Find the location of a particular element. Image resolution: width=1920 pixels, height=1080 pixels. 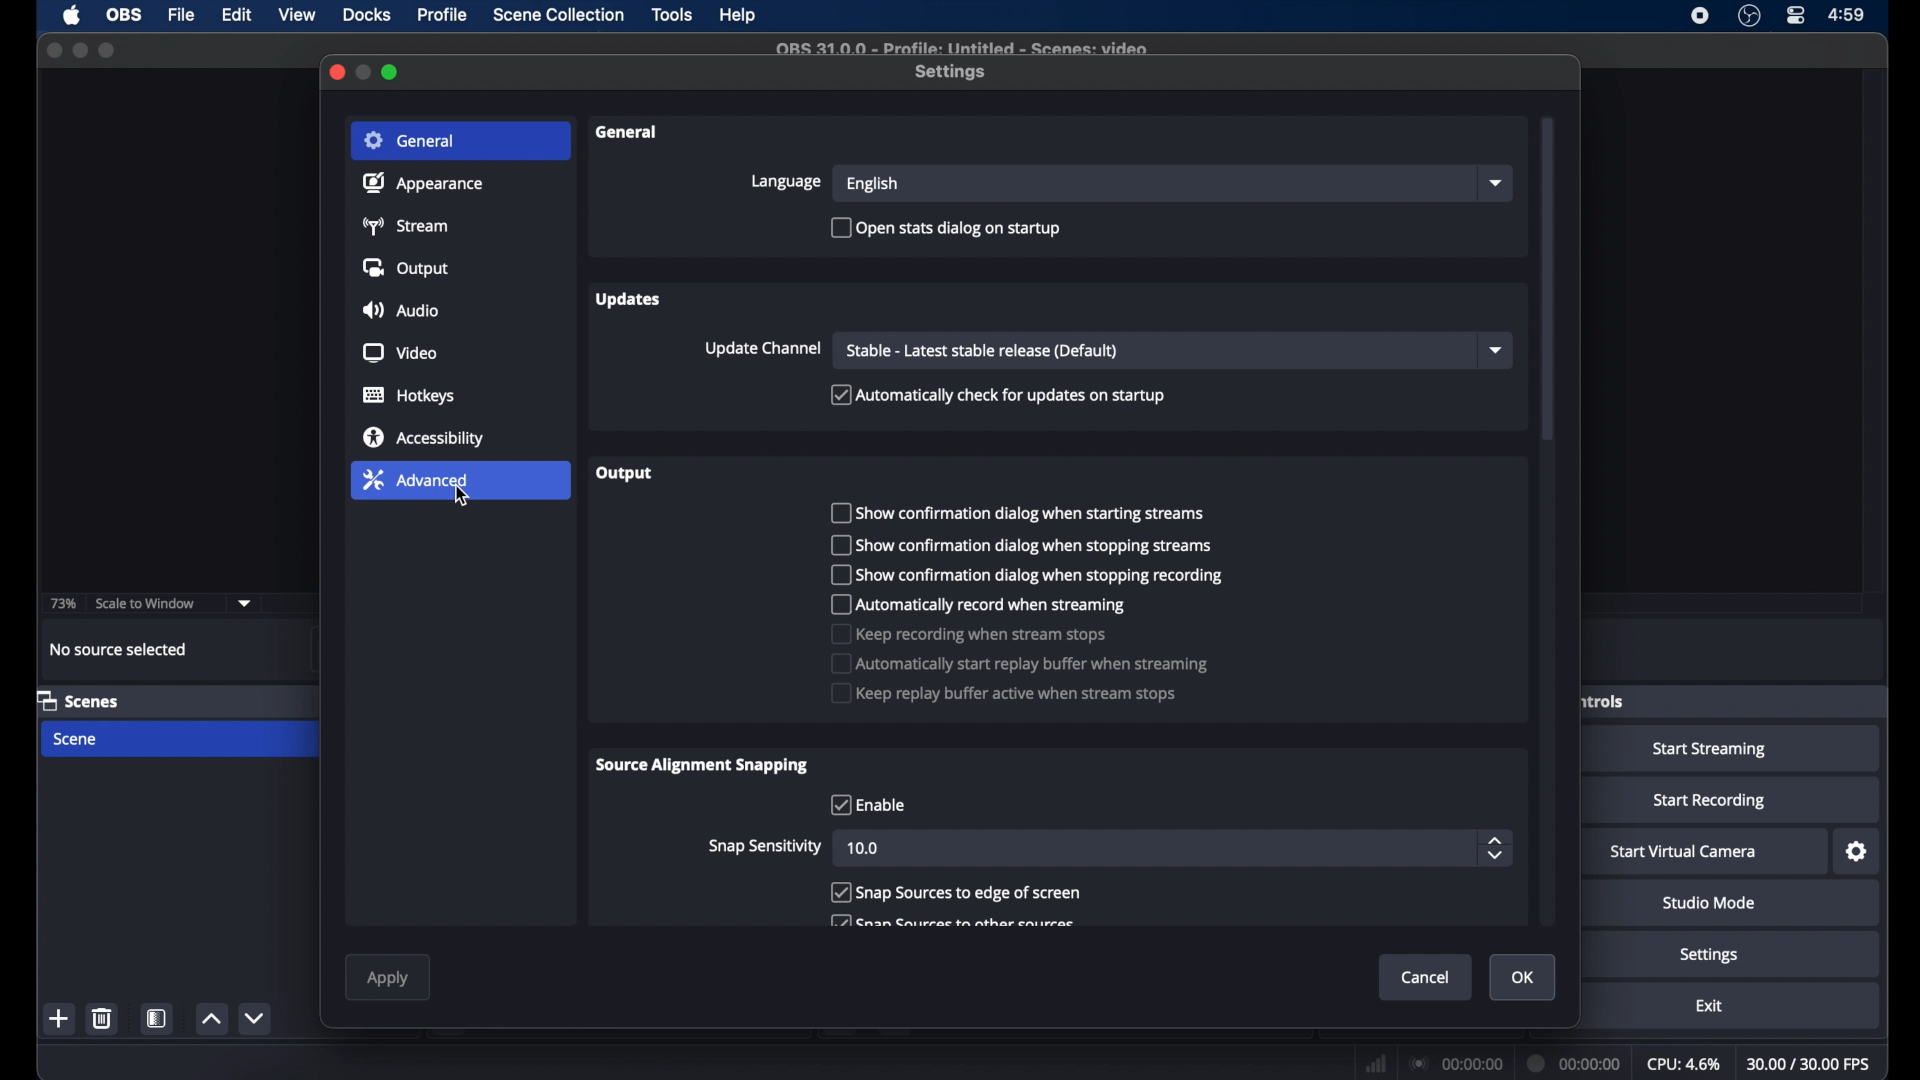

cpu: 4.6% is located at coordinates (1685, 1065).